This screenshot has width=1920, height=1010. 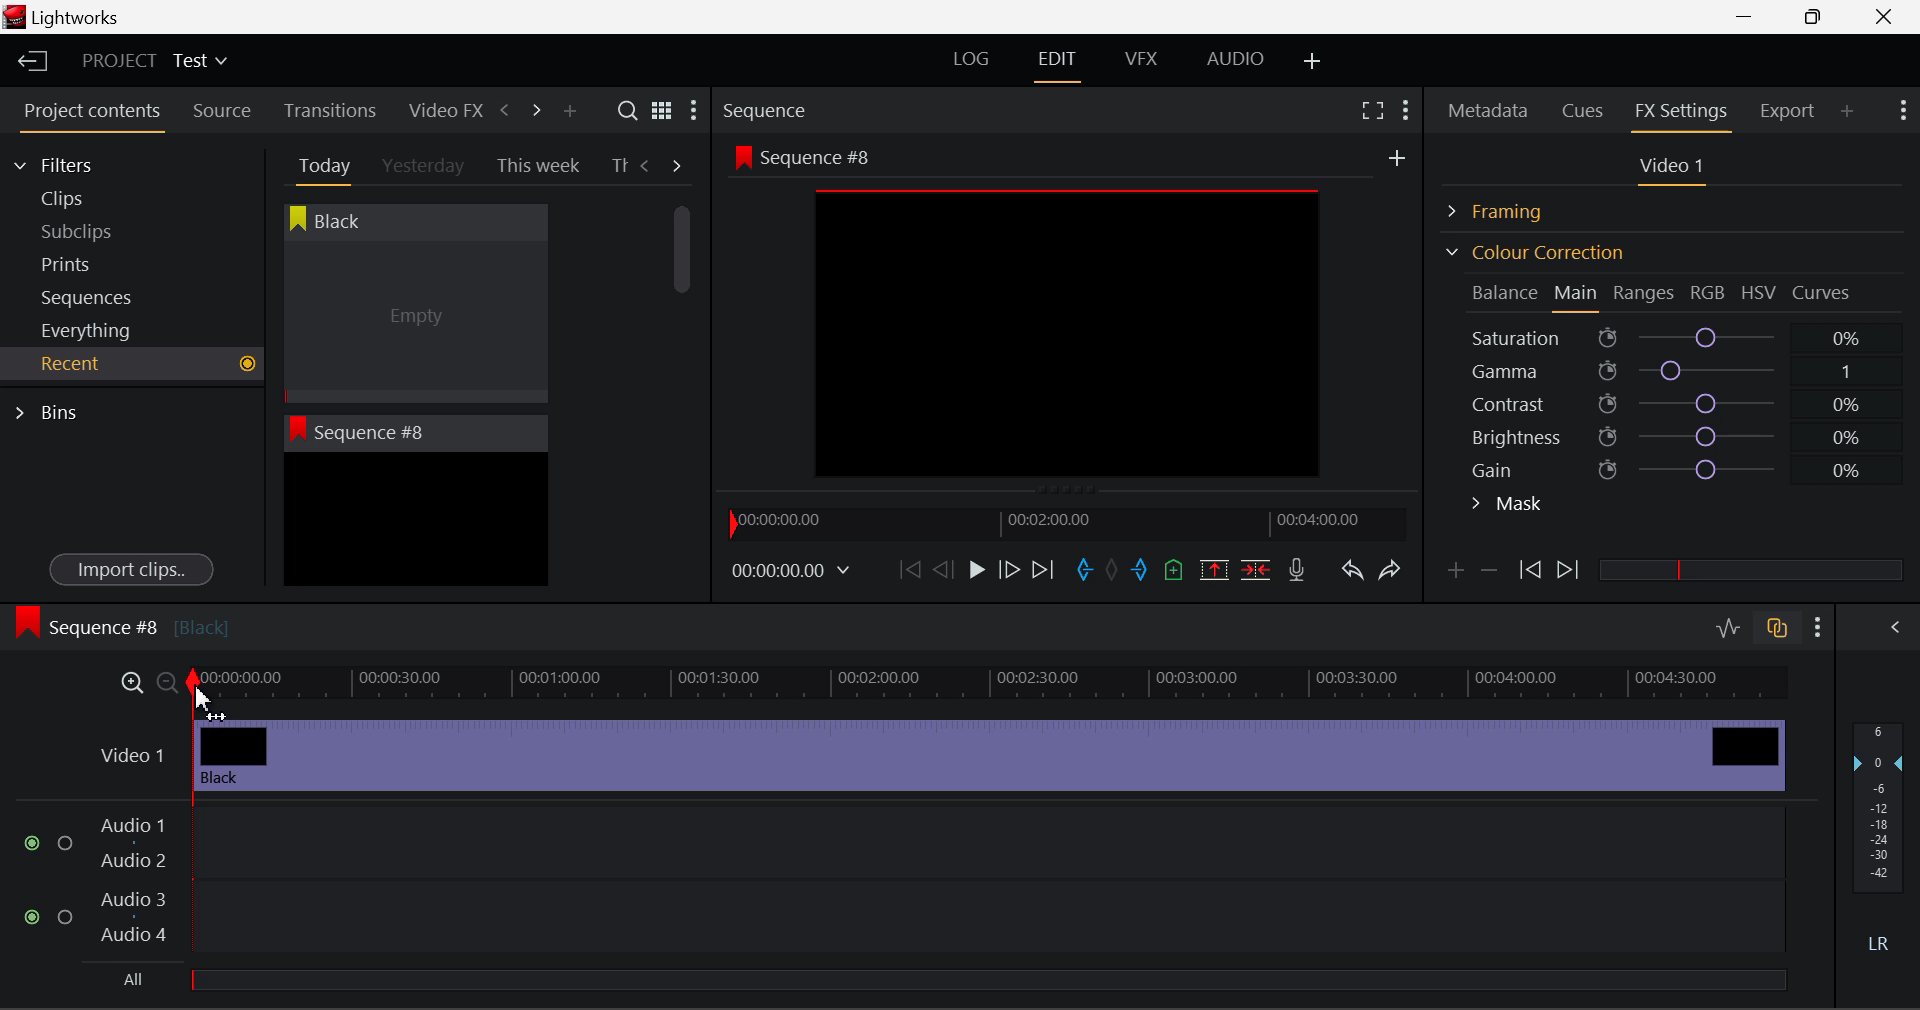 I want to click on Go Forward, so click(x=1009, y=569).